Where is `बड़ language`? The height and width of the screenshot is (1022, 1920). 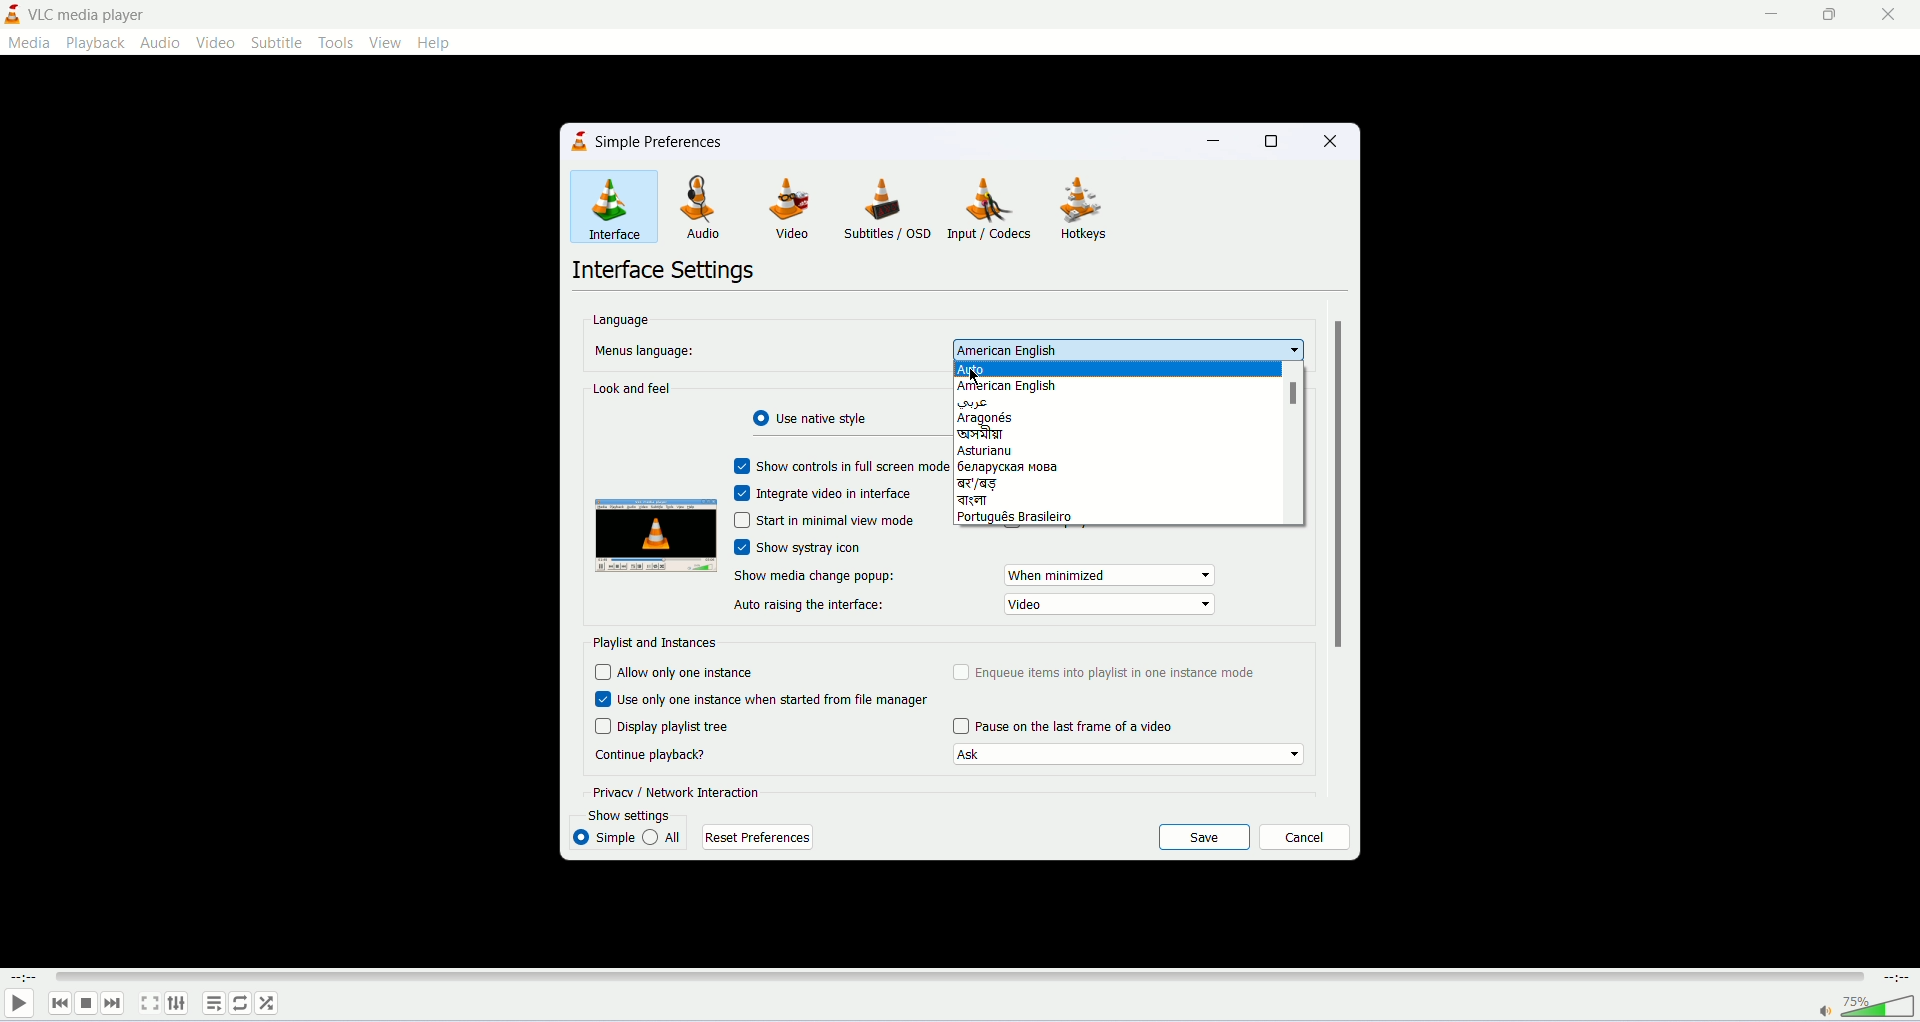 बड़ language is located at coordinates (1117, 482).